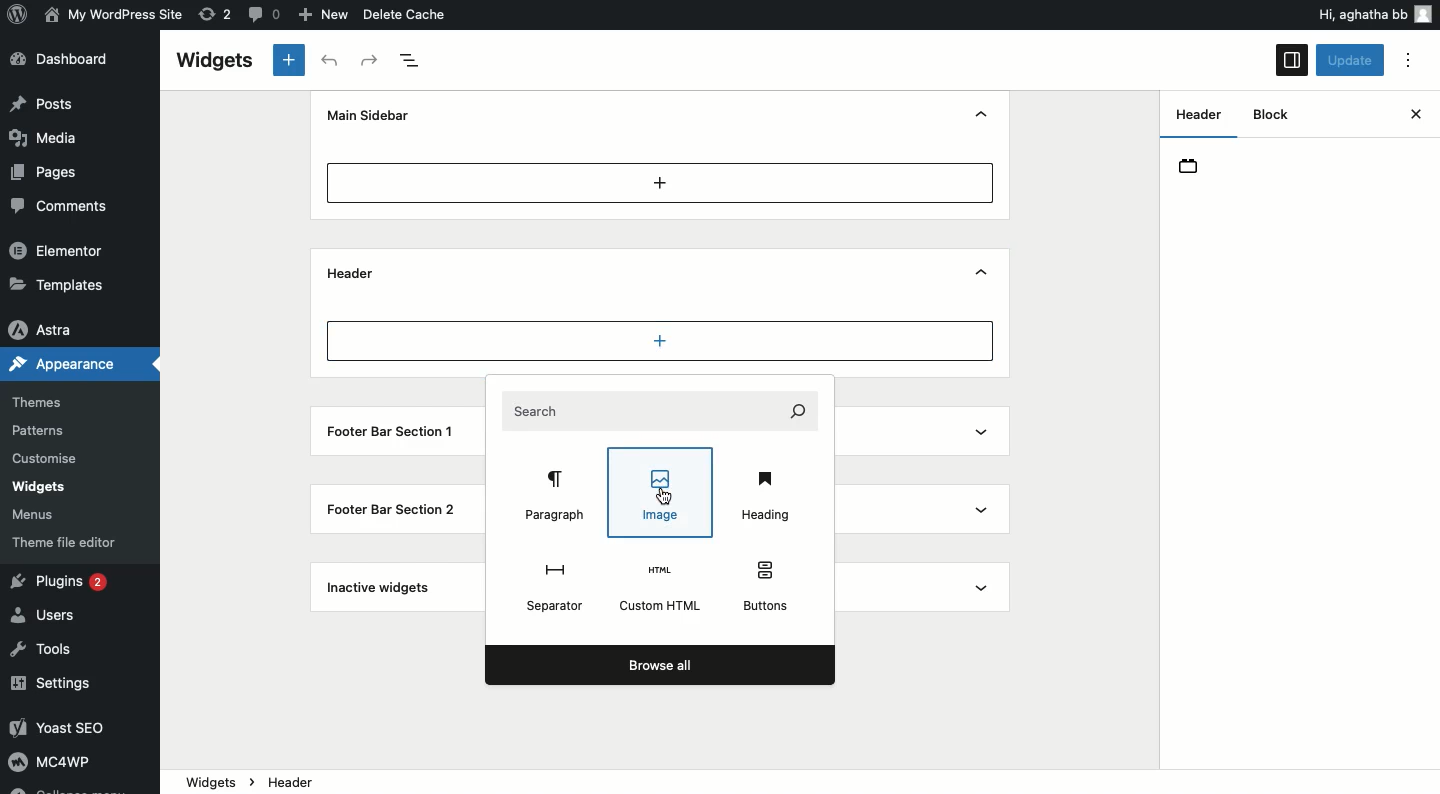 The image size is (1440, 794). What do you see at coordinates (19, 13) in the screenshot?
I see `Logo` at bounding box center [19, 13].